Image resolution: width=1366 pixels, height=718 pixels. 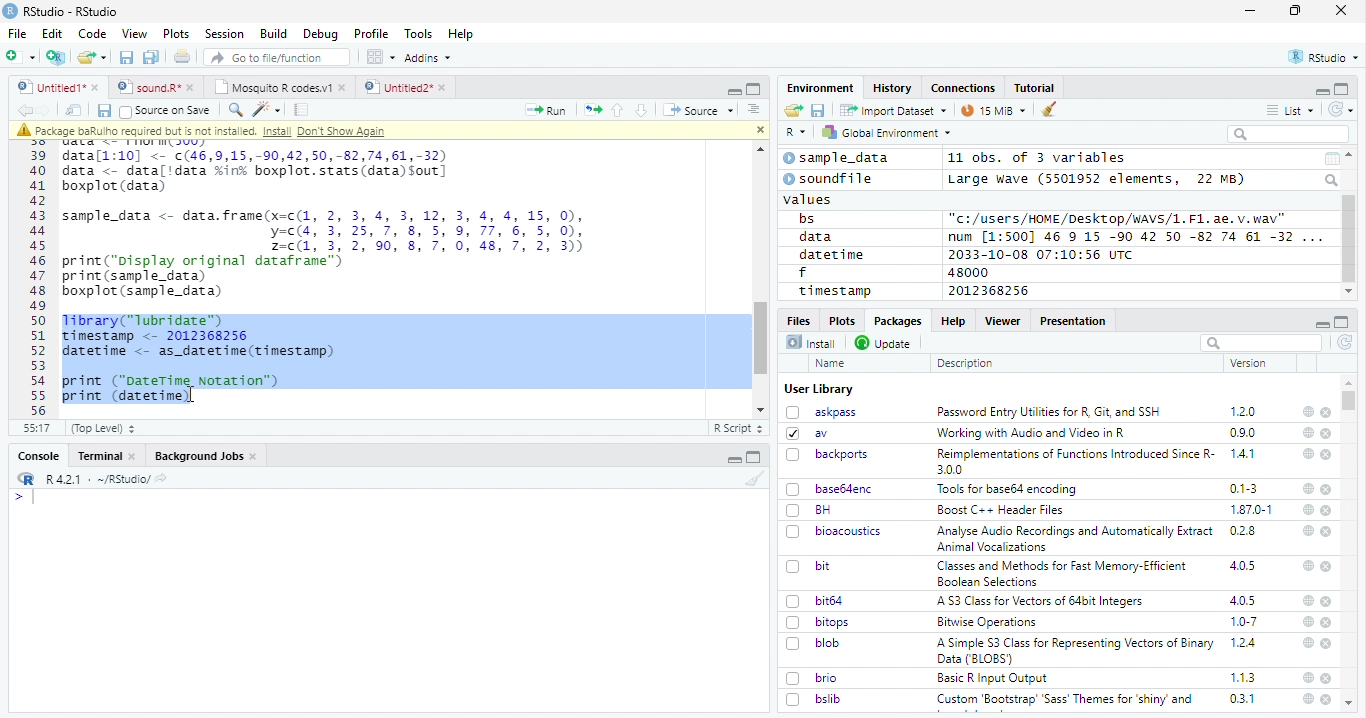 What do you see at coordinates (813, 643) in the screenshot?
I see `blob` at bounding box center [813, 643].